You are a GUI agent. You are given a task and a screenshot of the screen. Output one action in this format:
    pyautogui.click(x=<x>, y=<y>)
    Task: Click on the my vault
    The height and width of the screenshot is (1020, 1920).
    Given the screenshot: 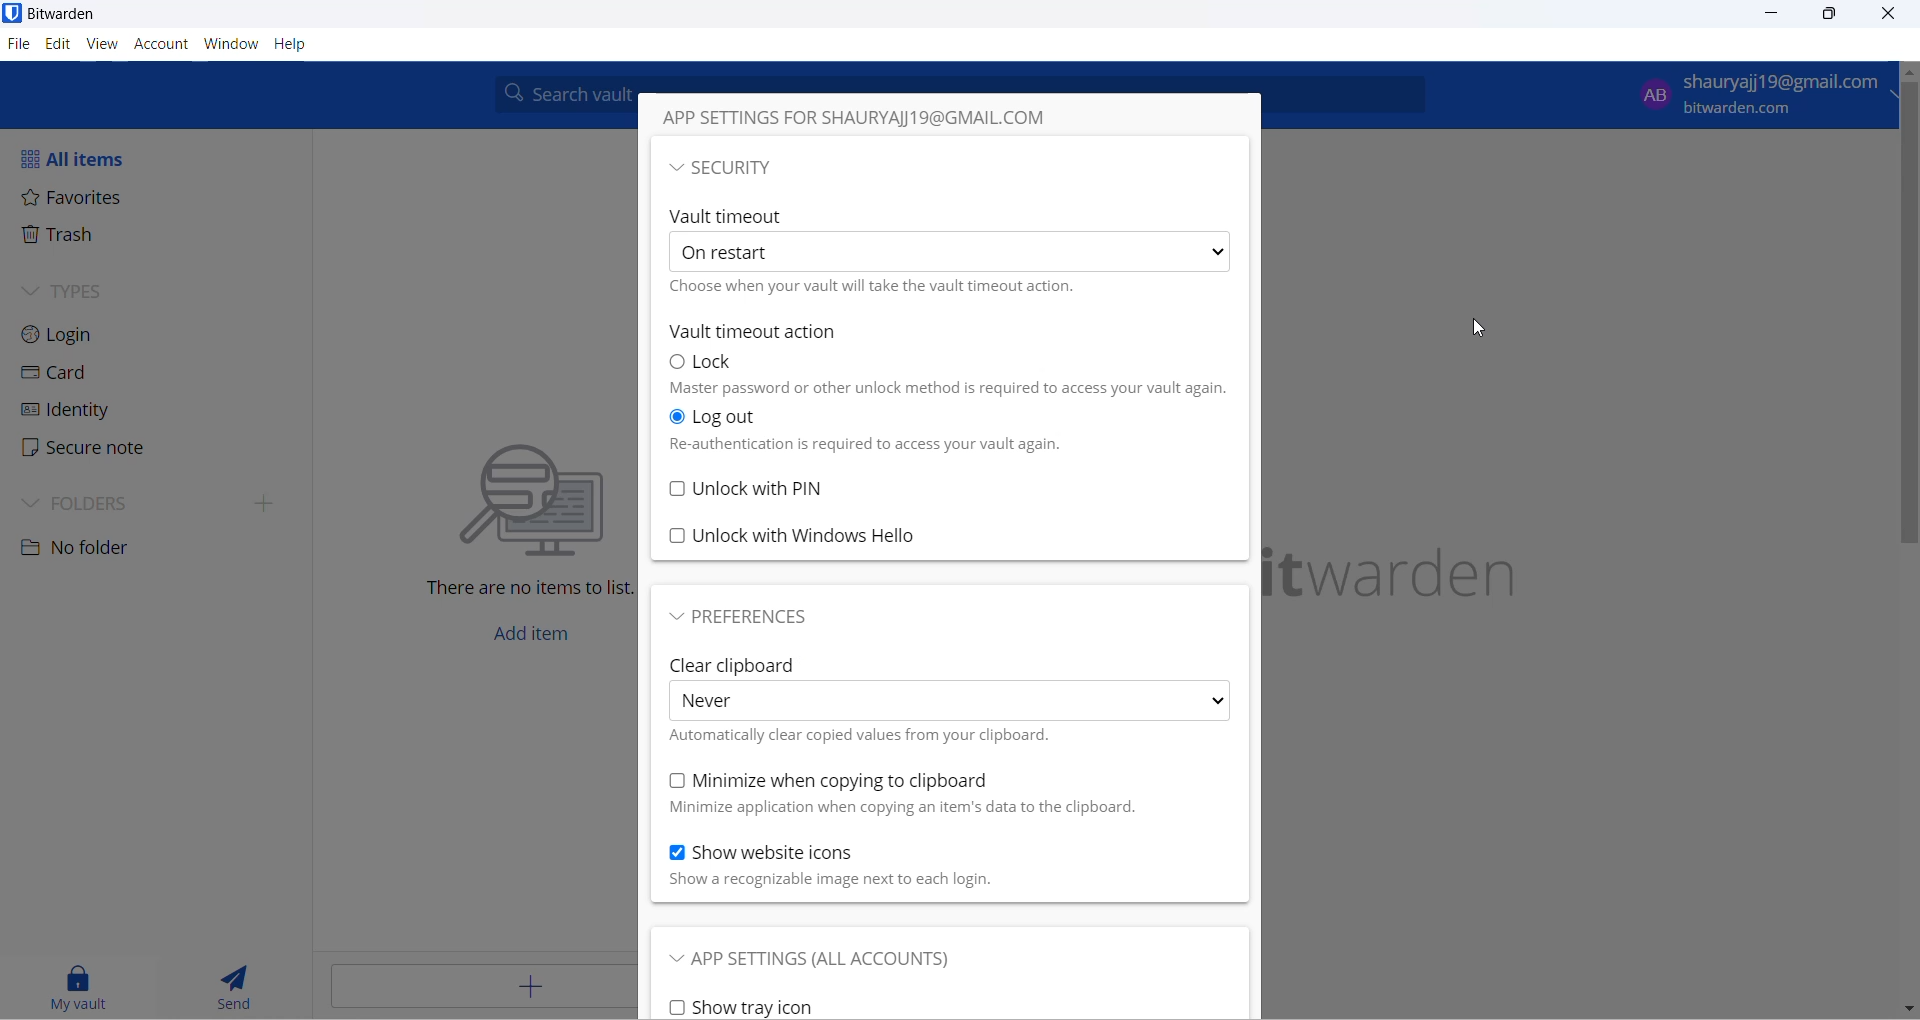 What is the action you would take?
    pyautogui.click(x=79, y=985)
    